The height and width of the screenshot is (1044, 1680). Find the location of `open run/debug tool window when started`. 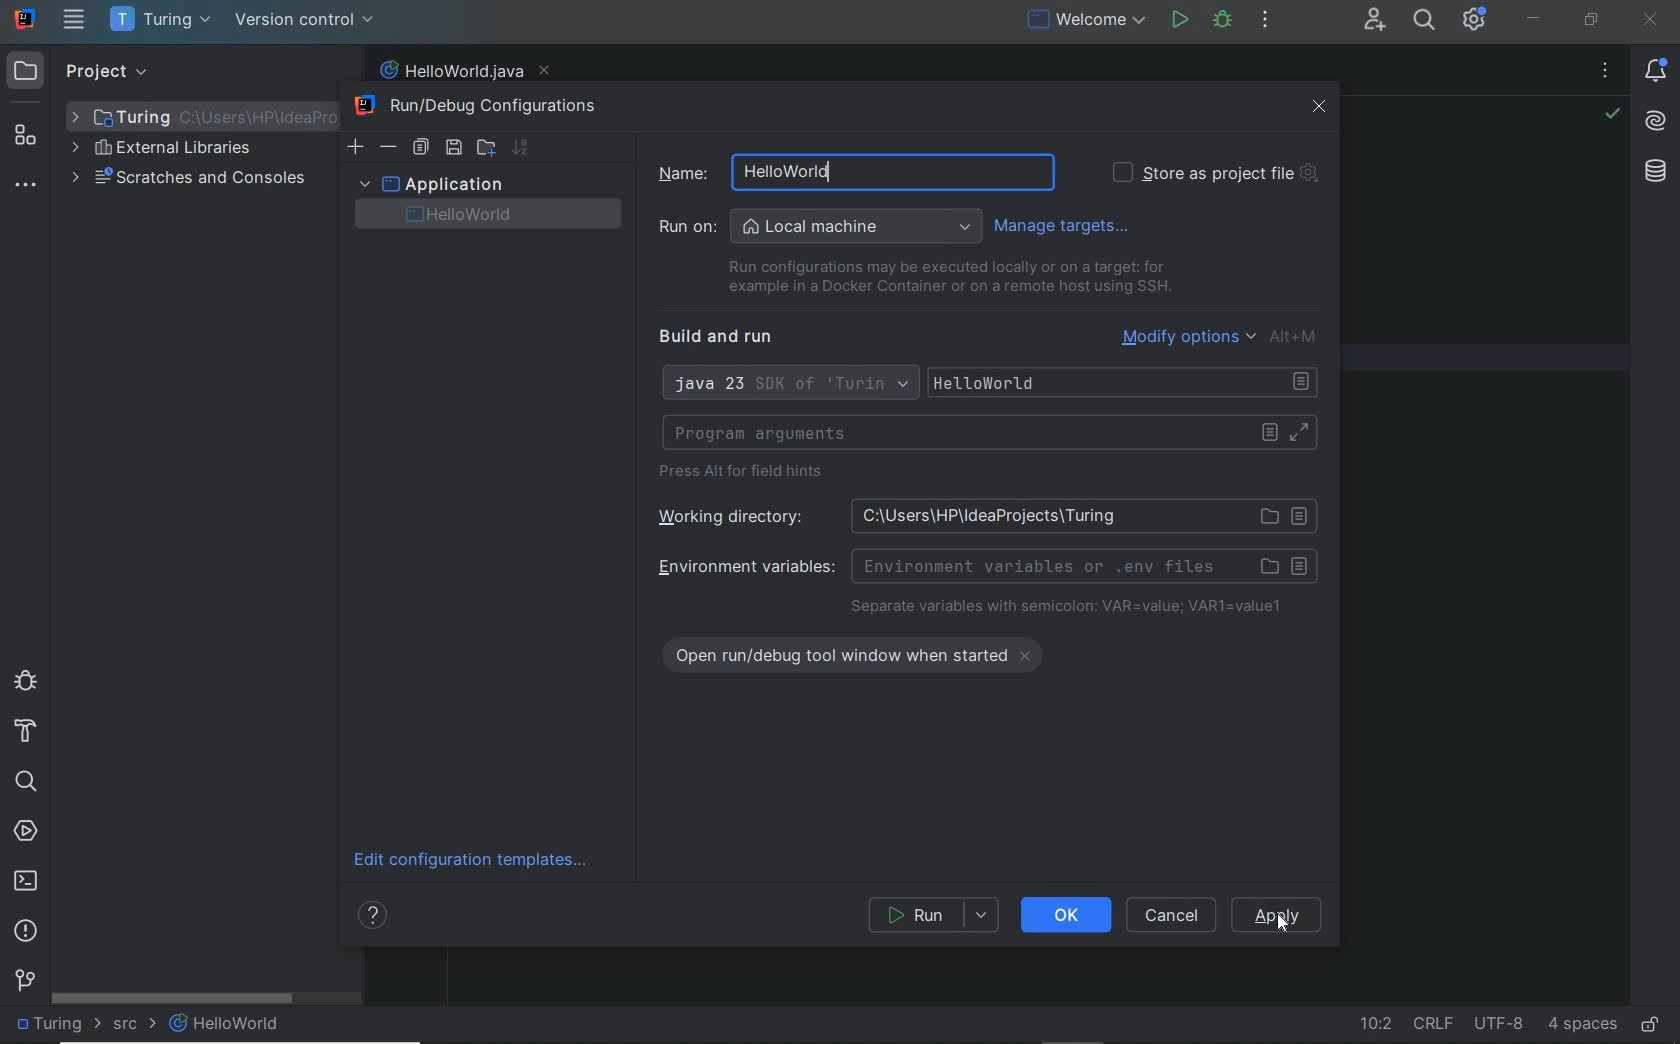

open run/debug tool window when started is located at coordinates (865, 652).